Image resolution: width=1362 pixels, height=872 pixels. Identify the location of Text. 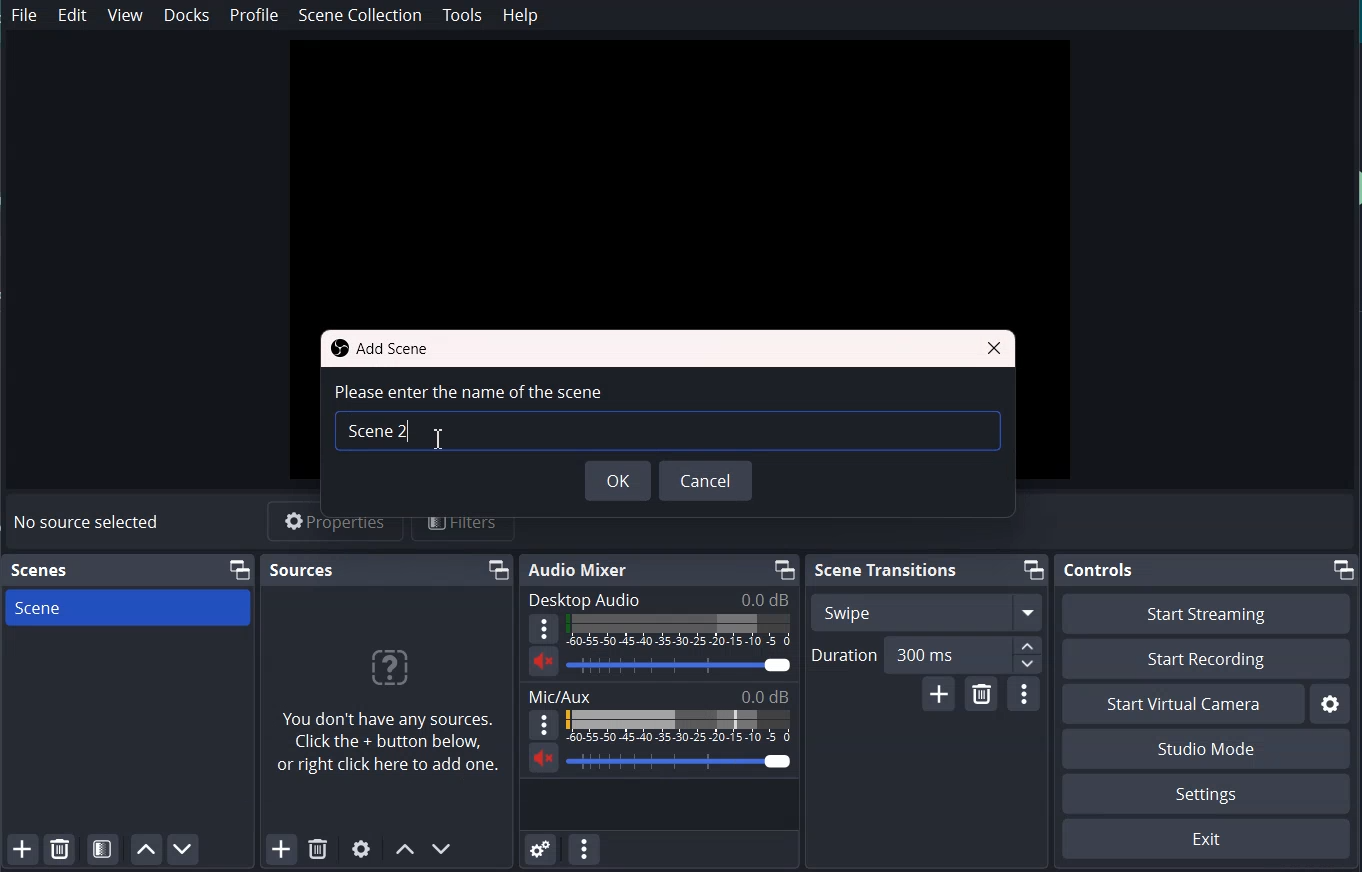
(660, 695).